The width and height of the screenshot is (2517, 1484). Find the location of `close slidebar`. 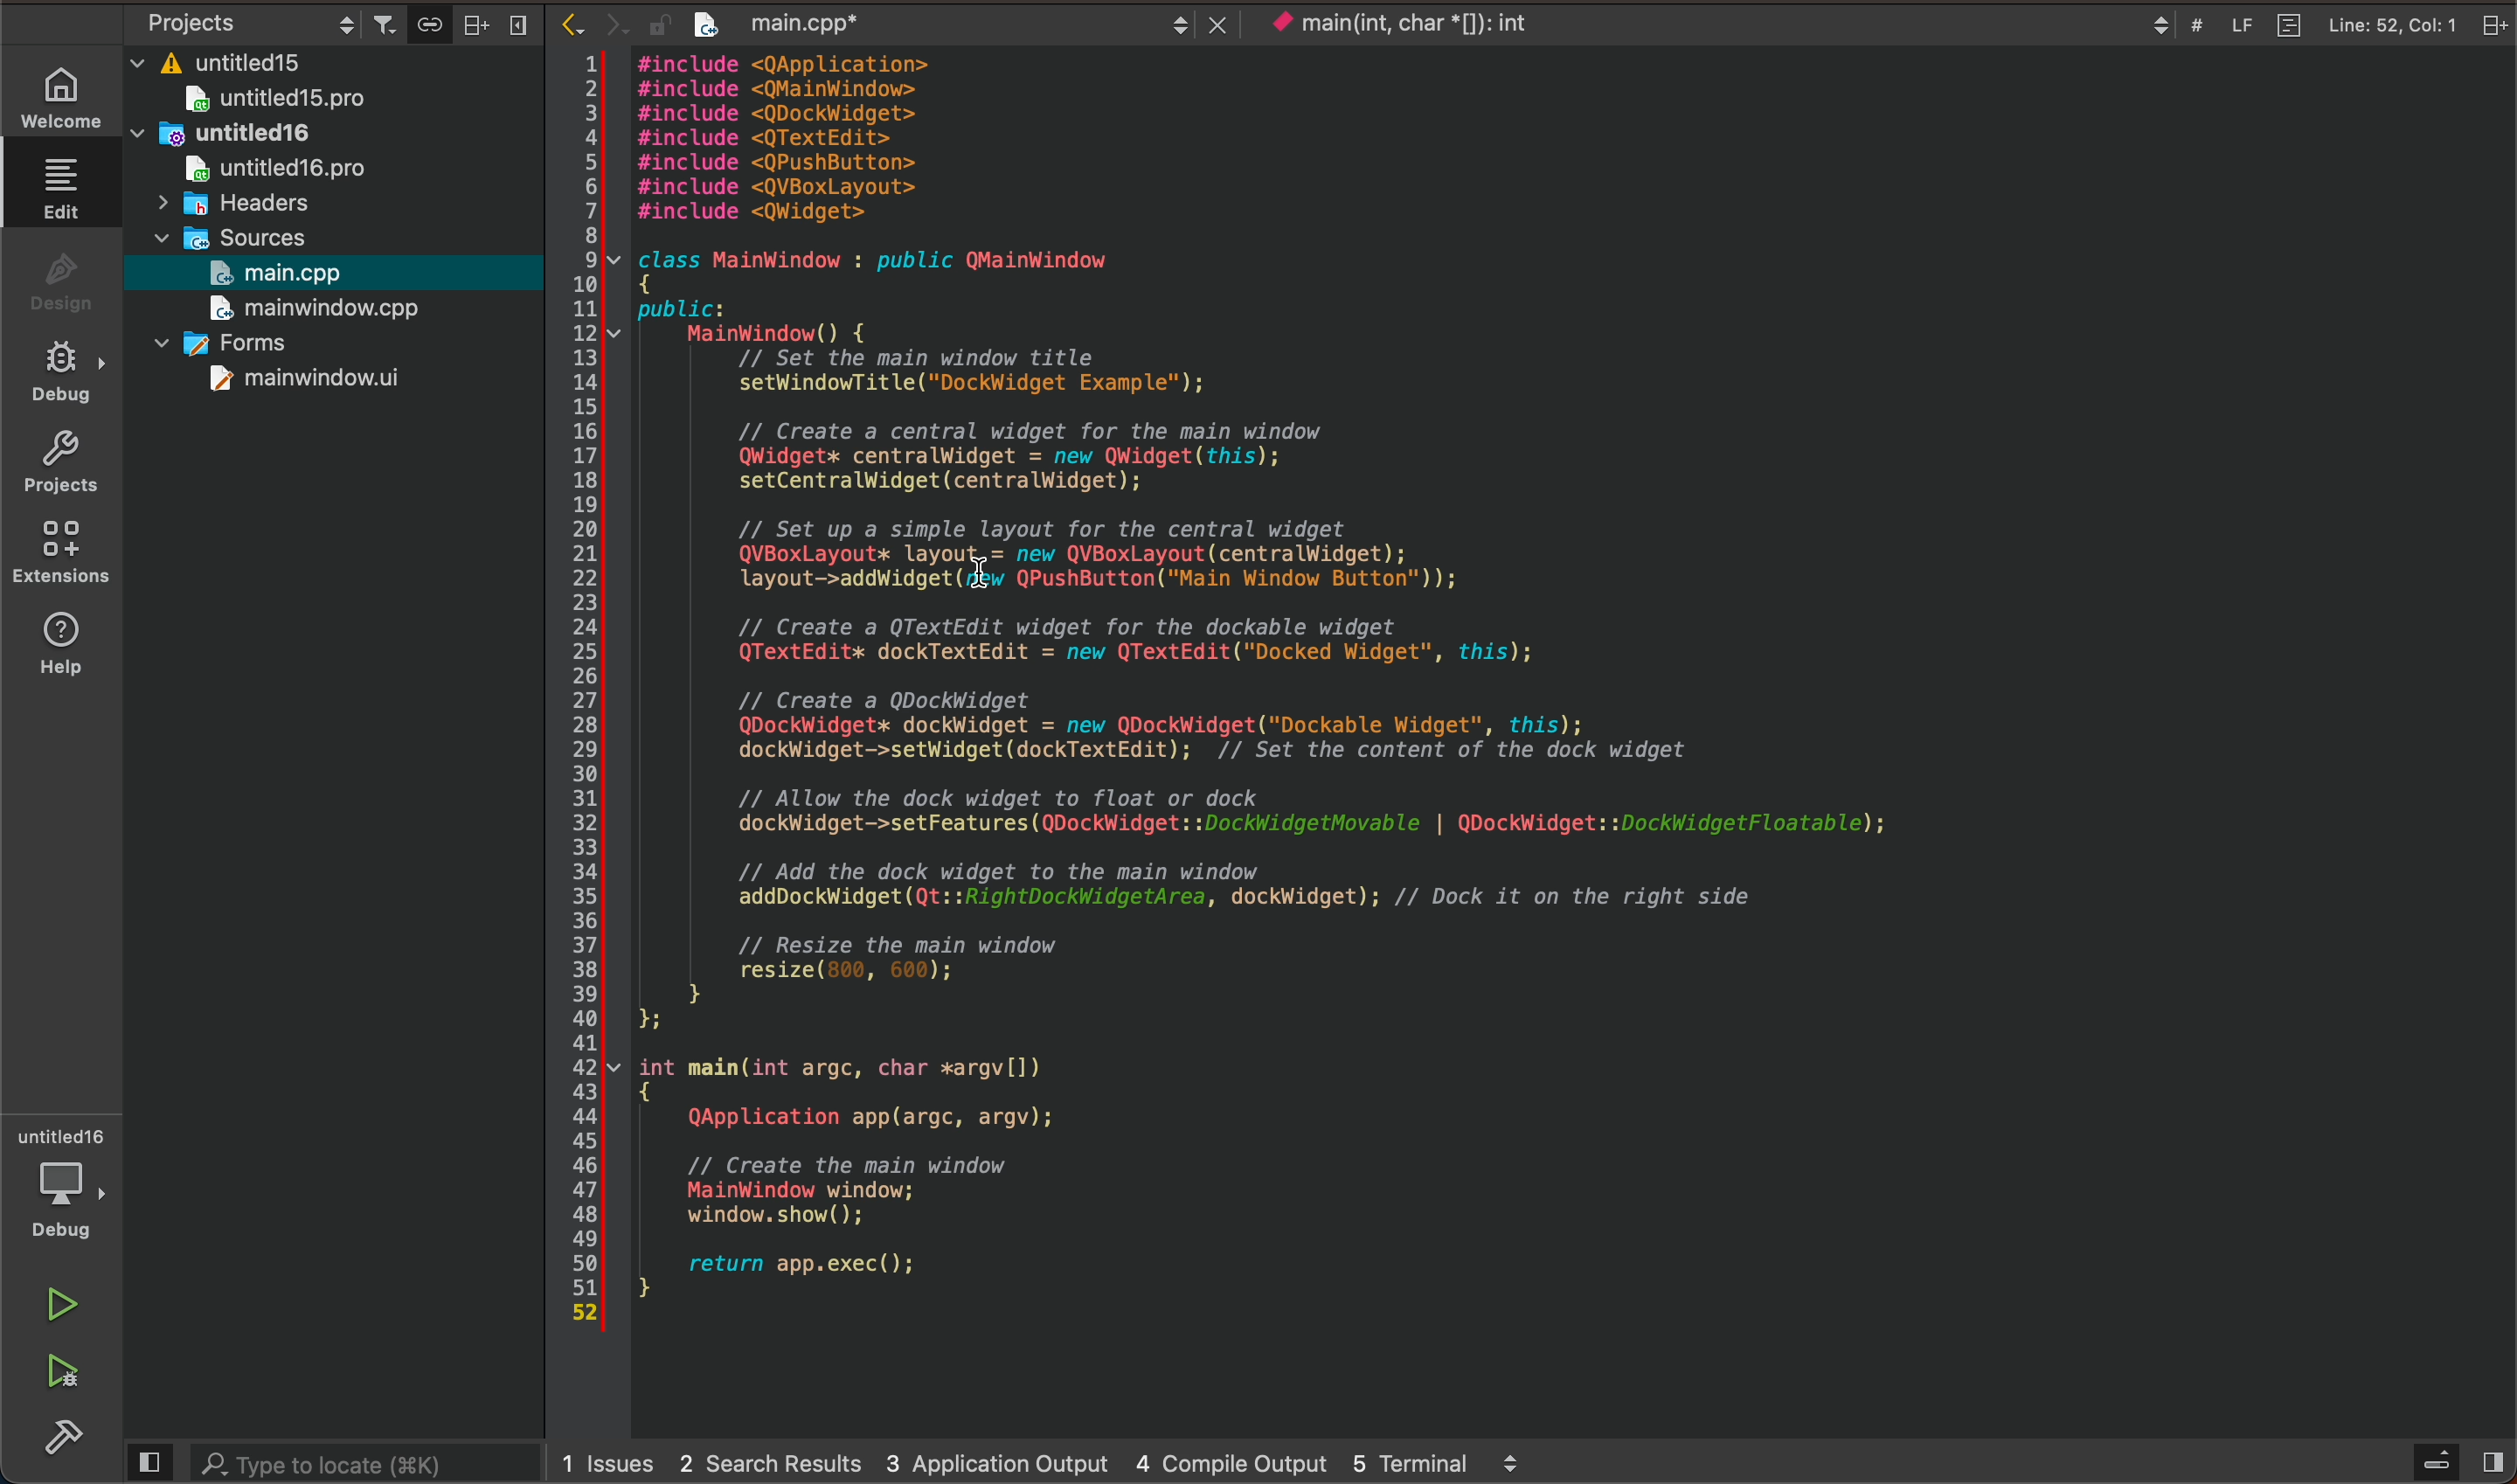

close slidebar is located at coordinates (147, 1461).